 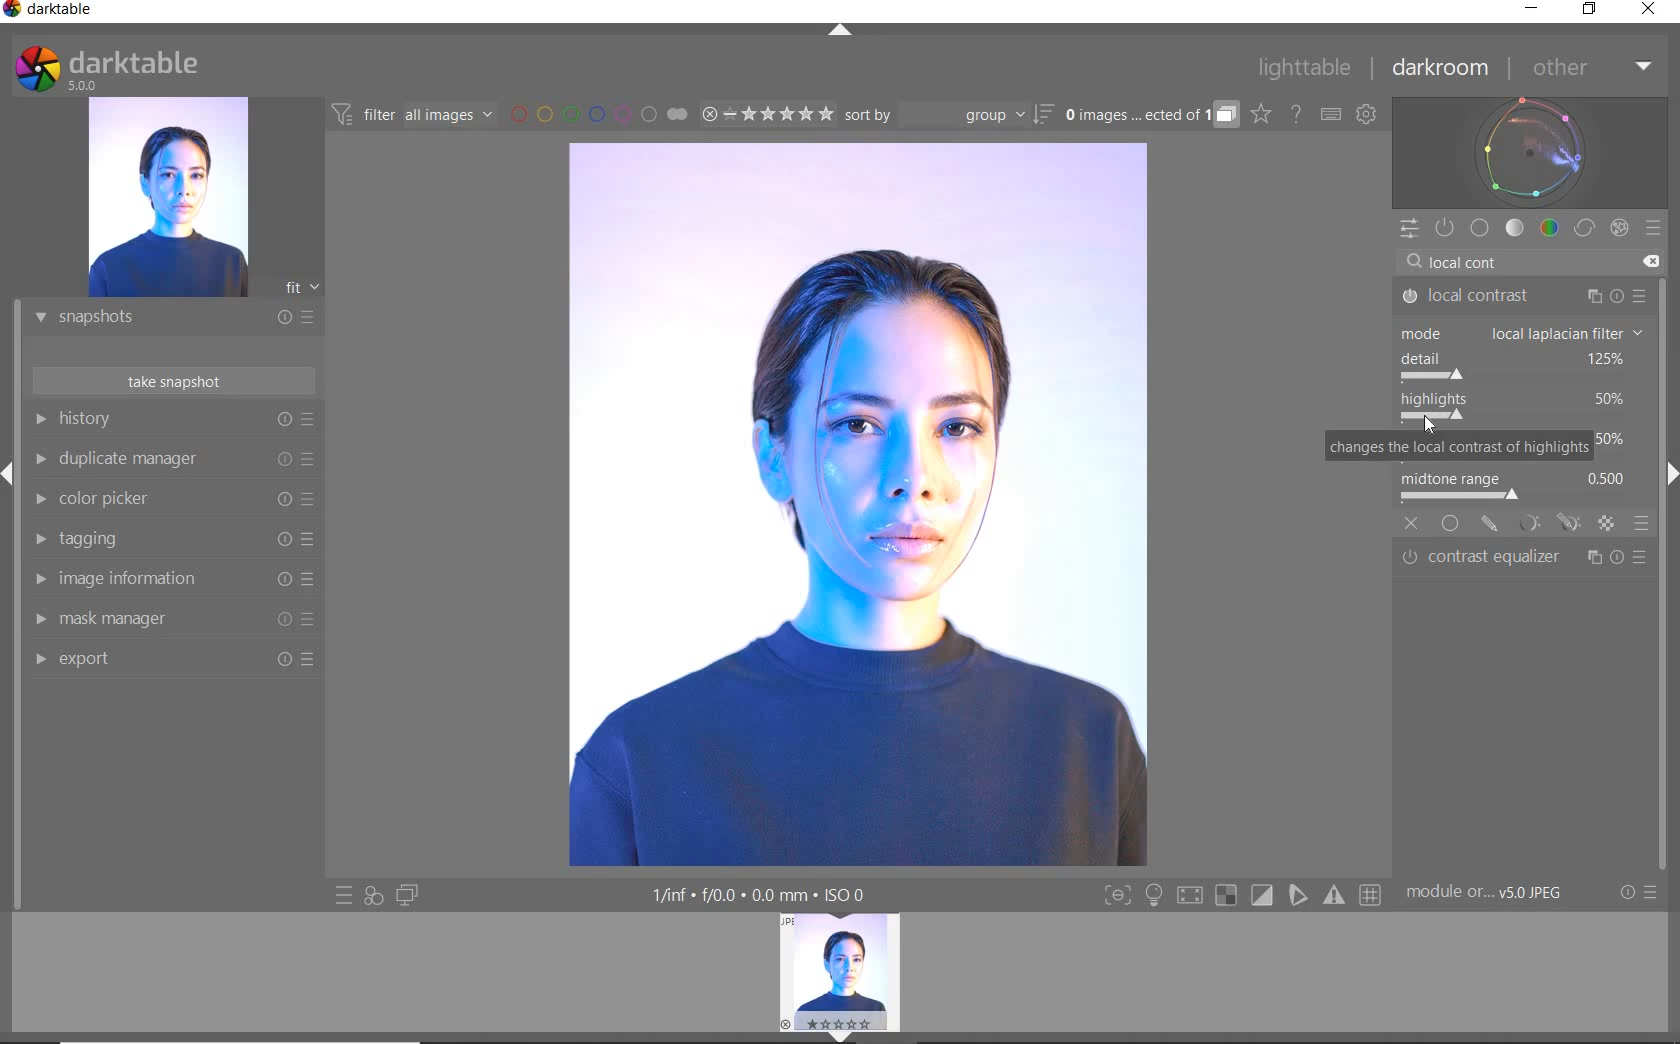 What do you see at coordinates (1650, 262) in the screenshot?
I see `Clear` at bounding box center [1650, 262].